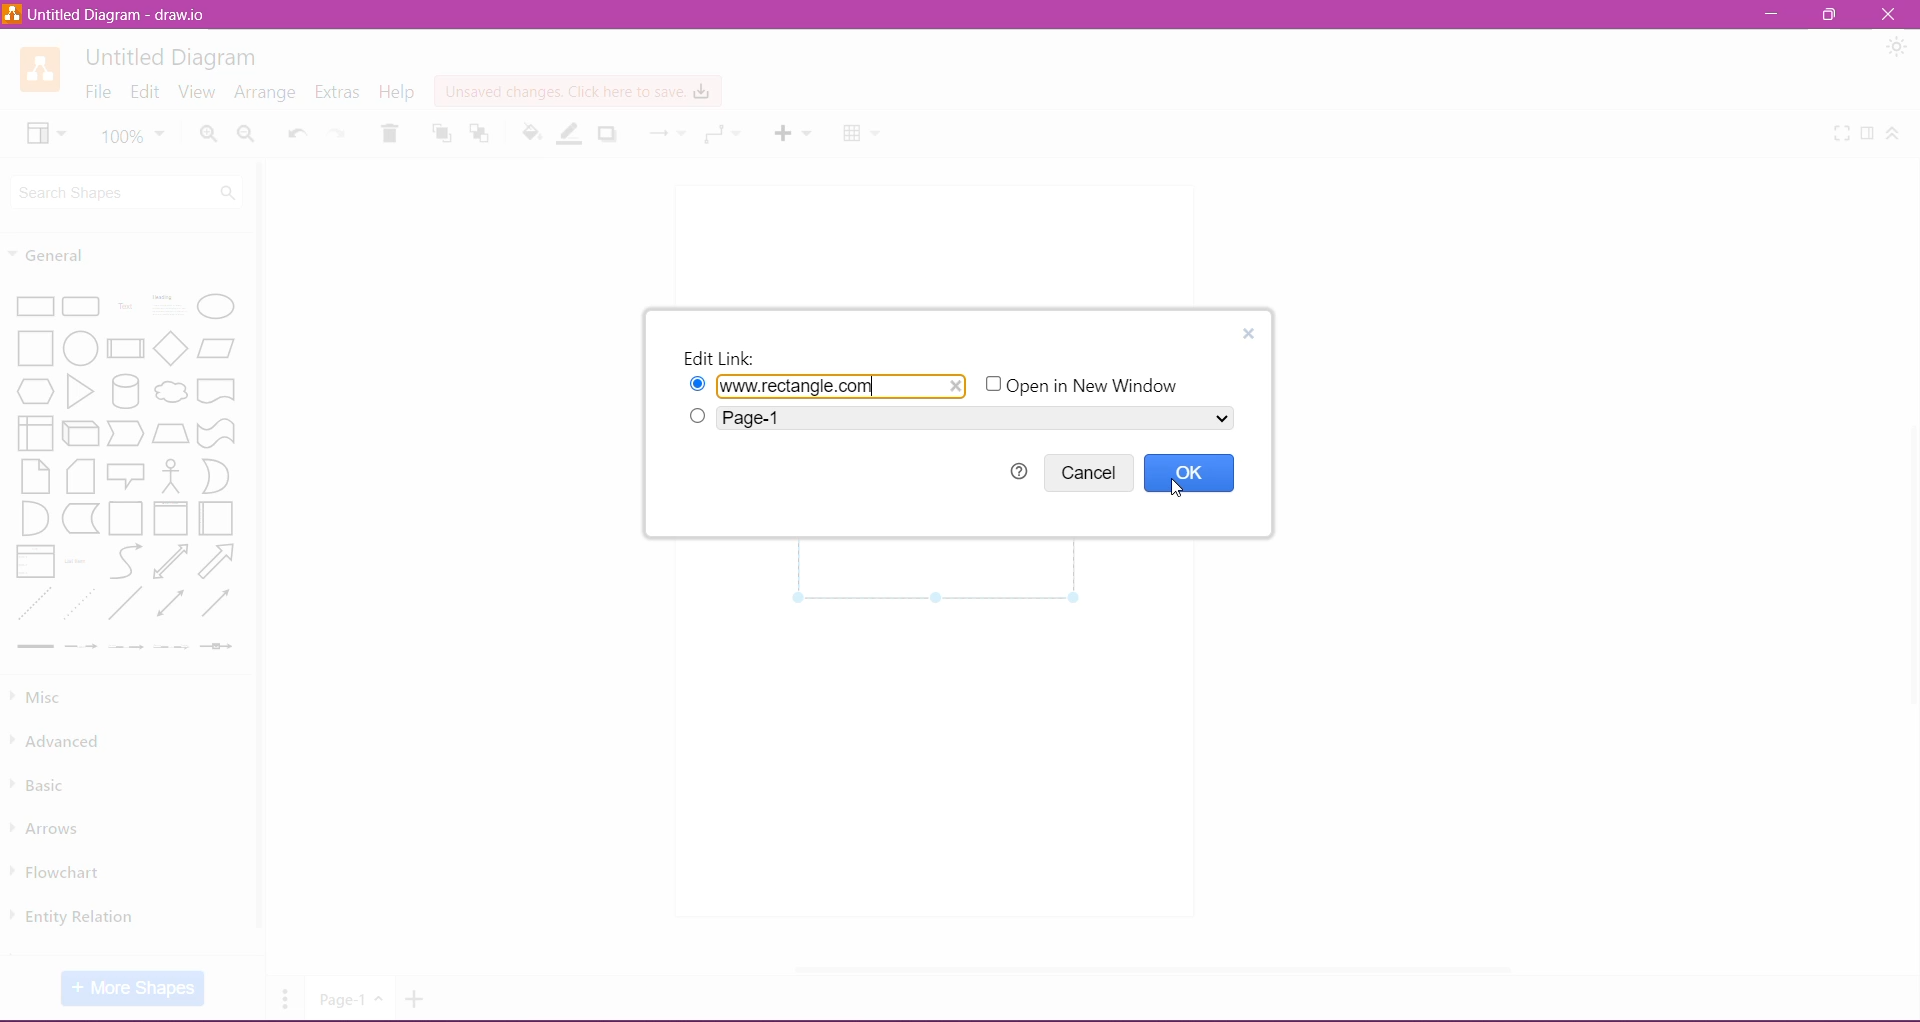  What do you see at coordinates (128, 193) in the screenshot?
I see `Search Shapes` at bounding box center [128, 193].